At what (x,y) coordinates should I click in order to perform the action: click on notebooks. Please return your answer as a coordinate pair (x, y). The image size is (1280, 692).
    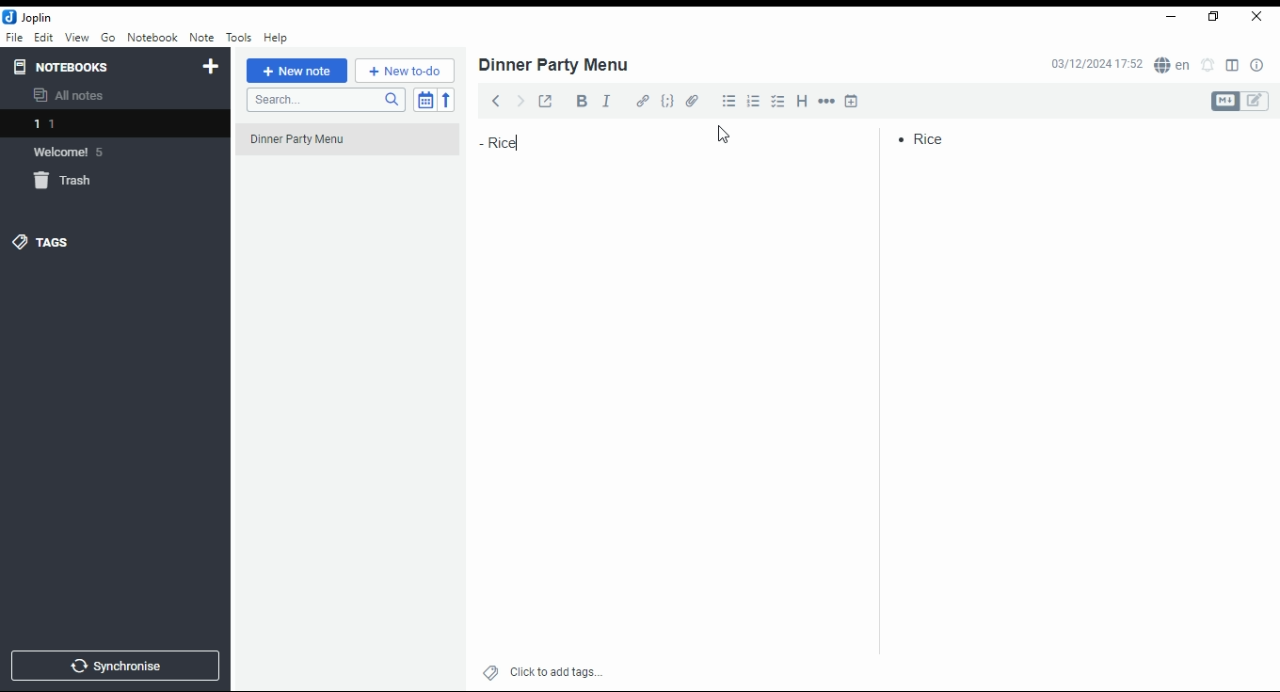
    Looking at the image, I should click on (66, 66).